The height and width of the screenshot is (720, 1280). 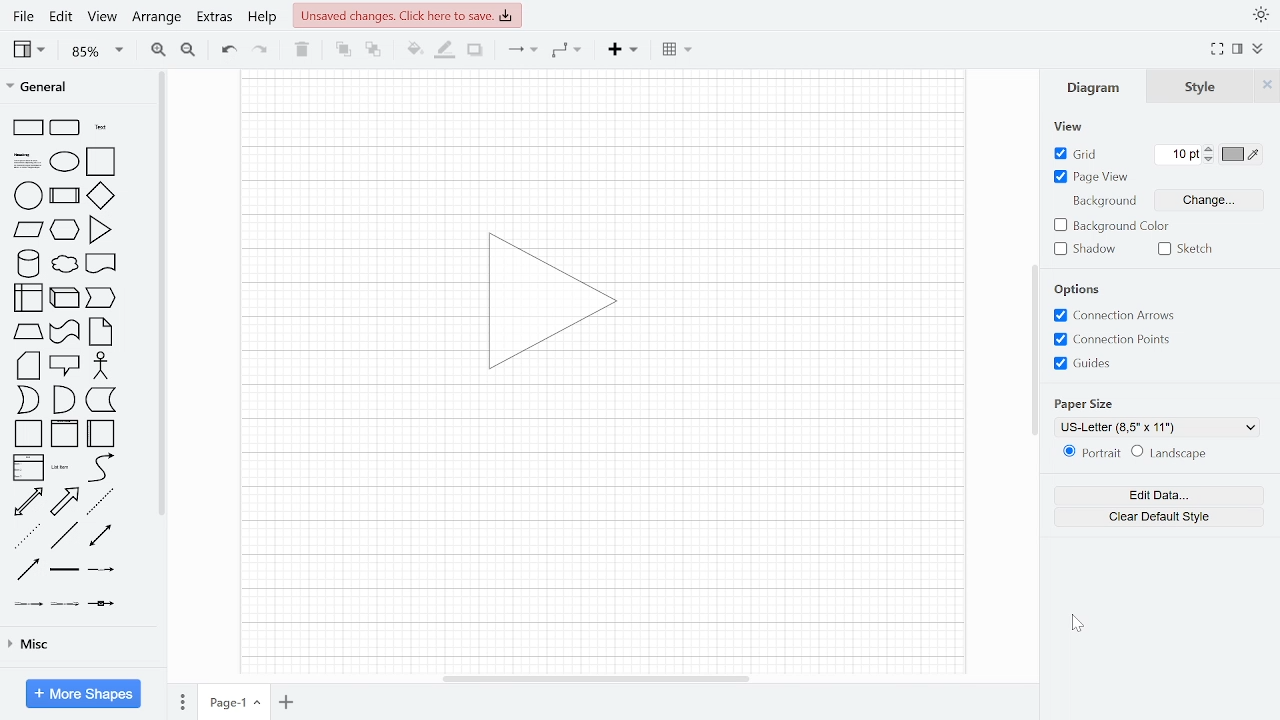 What do you see at coordinates (1077, 289) in the screenshot?
I see `Options` at bounding box center [1077, 289].